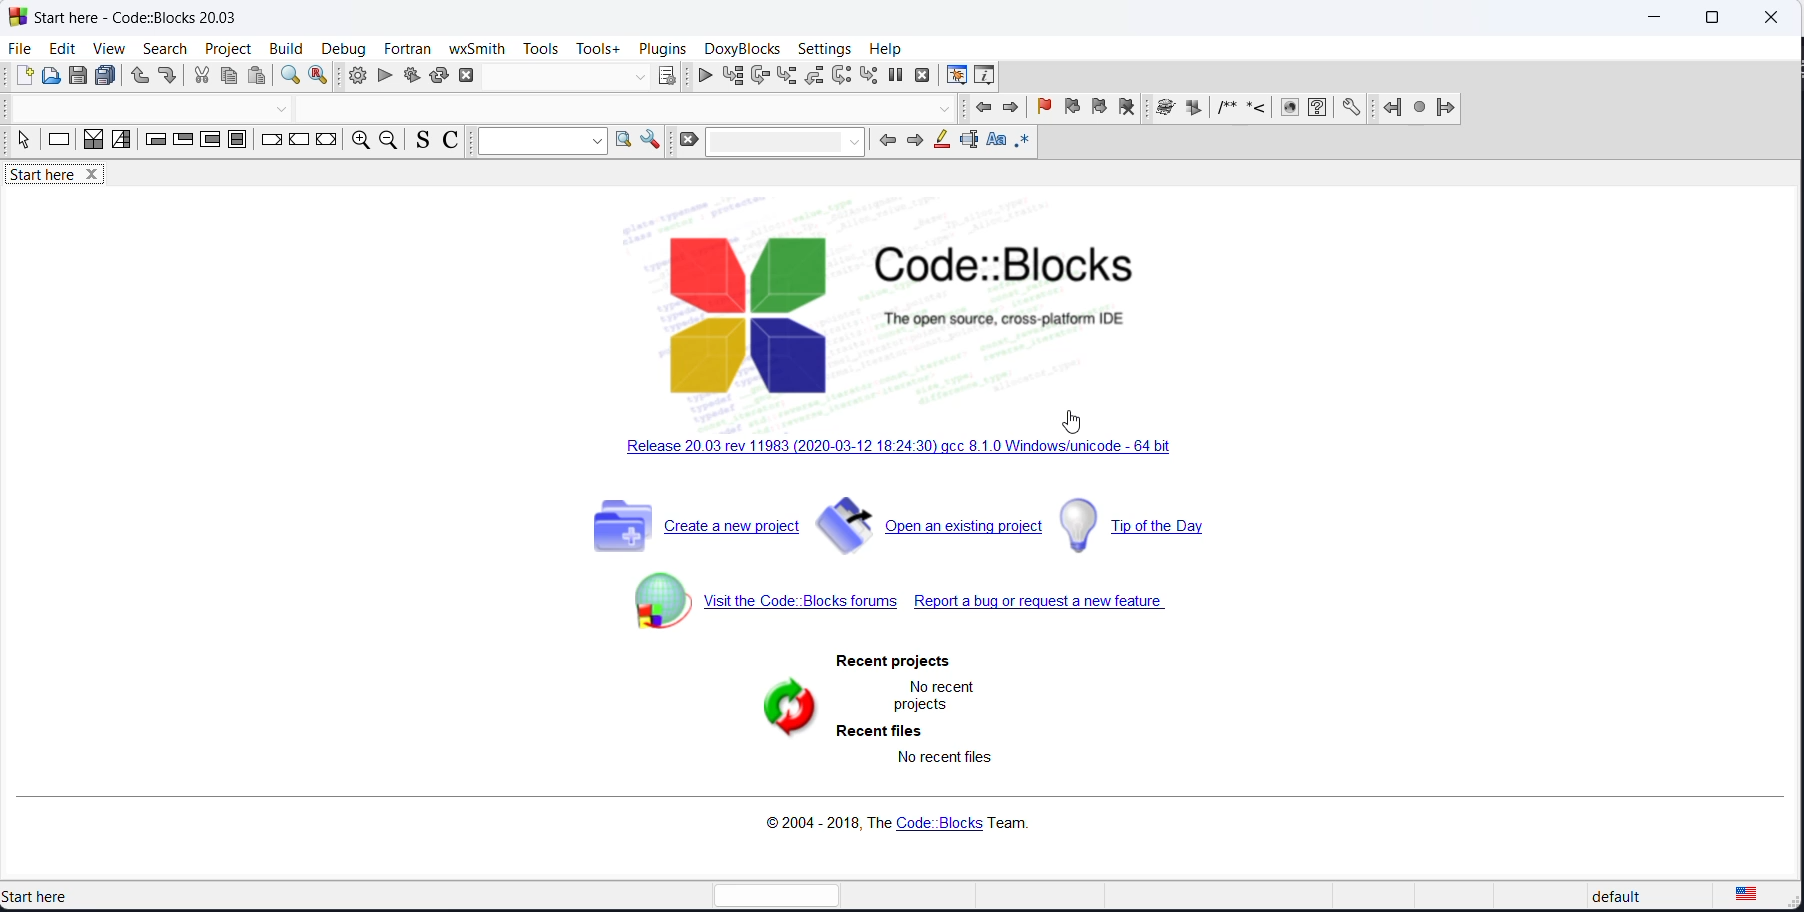  What do you see at coordinates (924, 76) in the screenshot?
I see `stop debugging` at bounding box center [924, 76].